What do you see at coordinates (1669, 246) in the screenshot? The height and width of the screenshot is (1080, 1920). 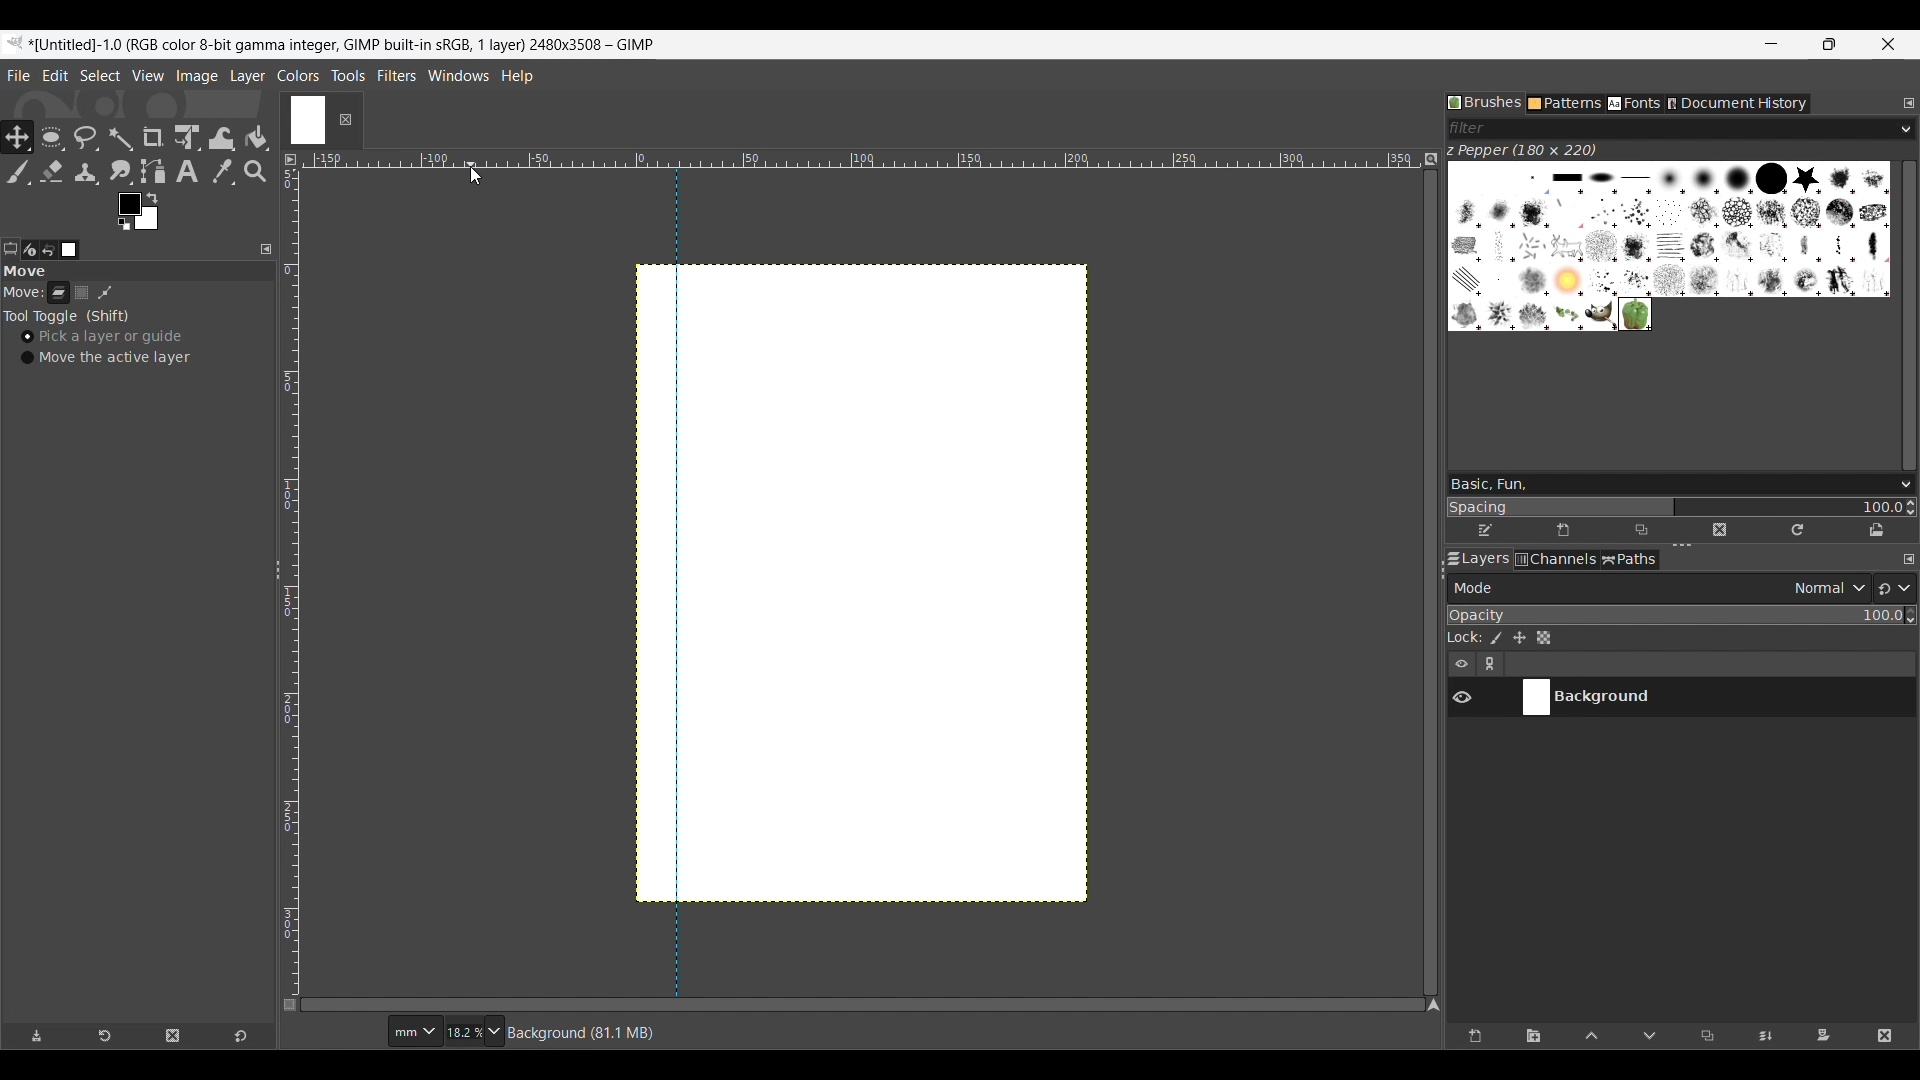 I see `Current brush options` at bounding box center [1669, 246].